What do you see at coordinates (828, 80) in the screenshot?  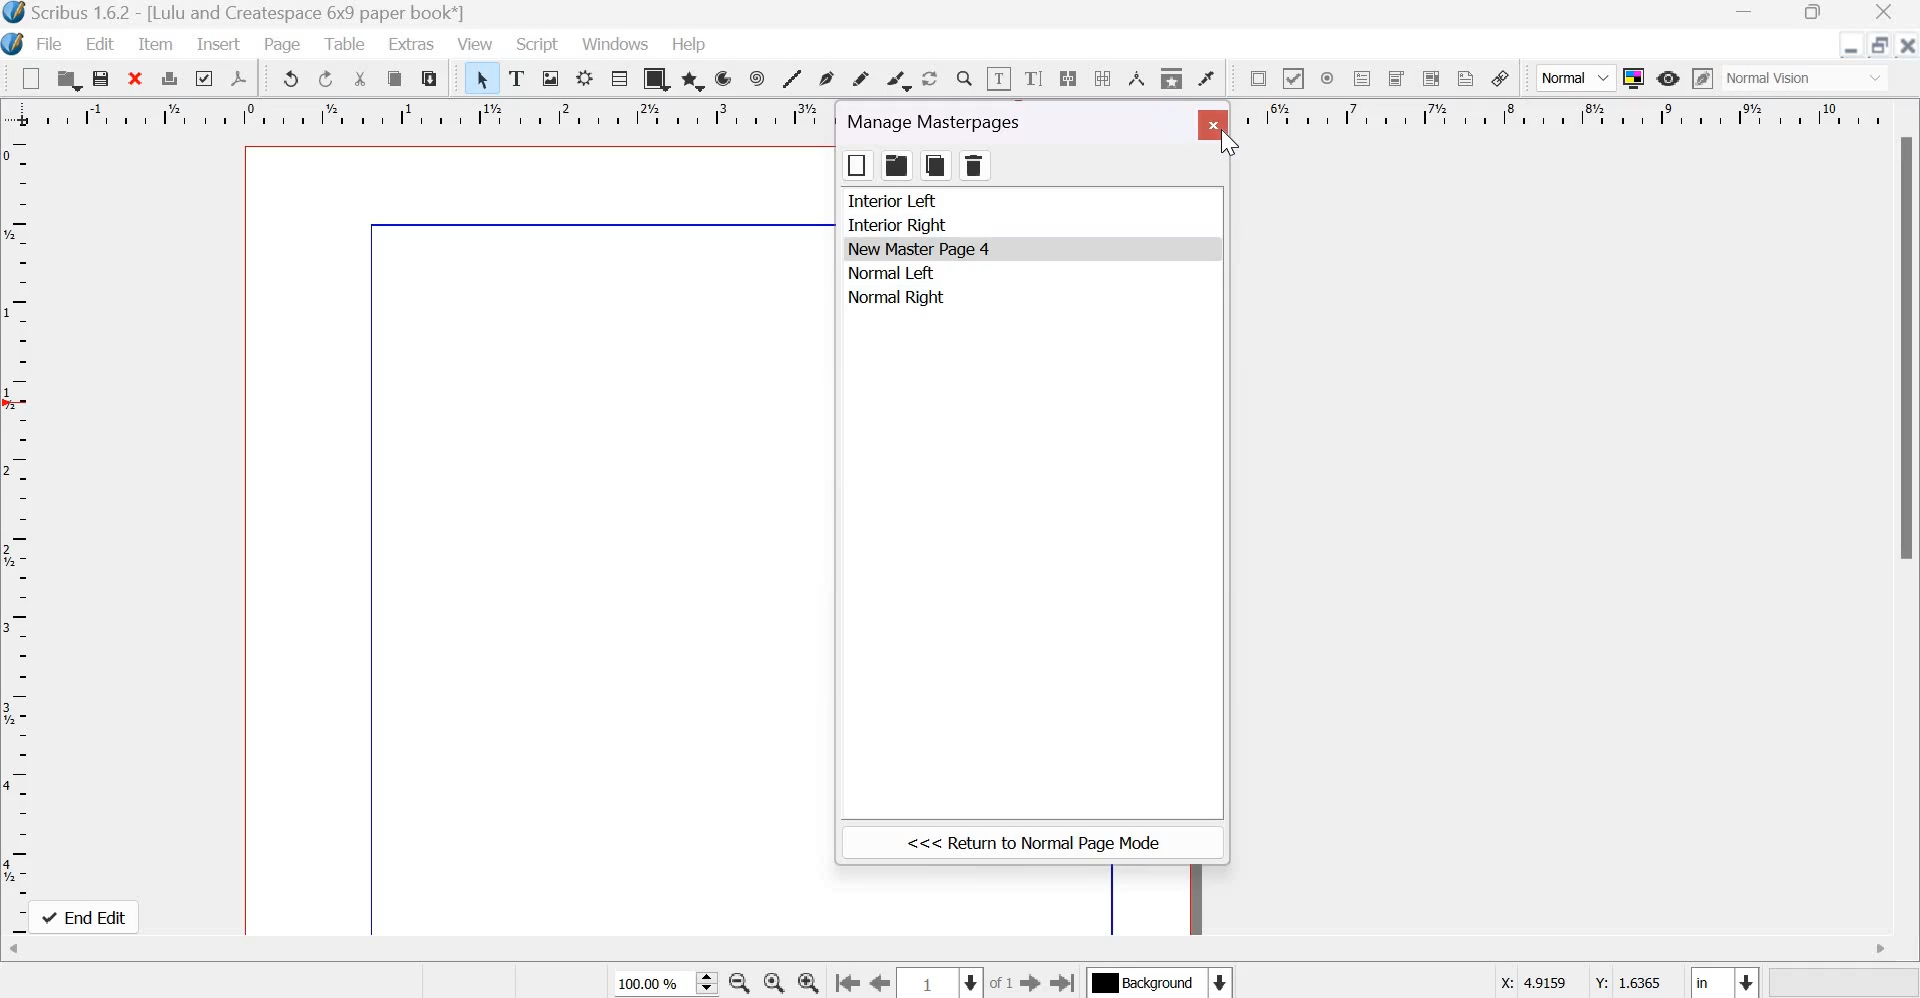 I see `Bezier curve` at bounding box center [828, 80].